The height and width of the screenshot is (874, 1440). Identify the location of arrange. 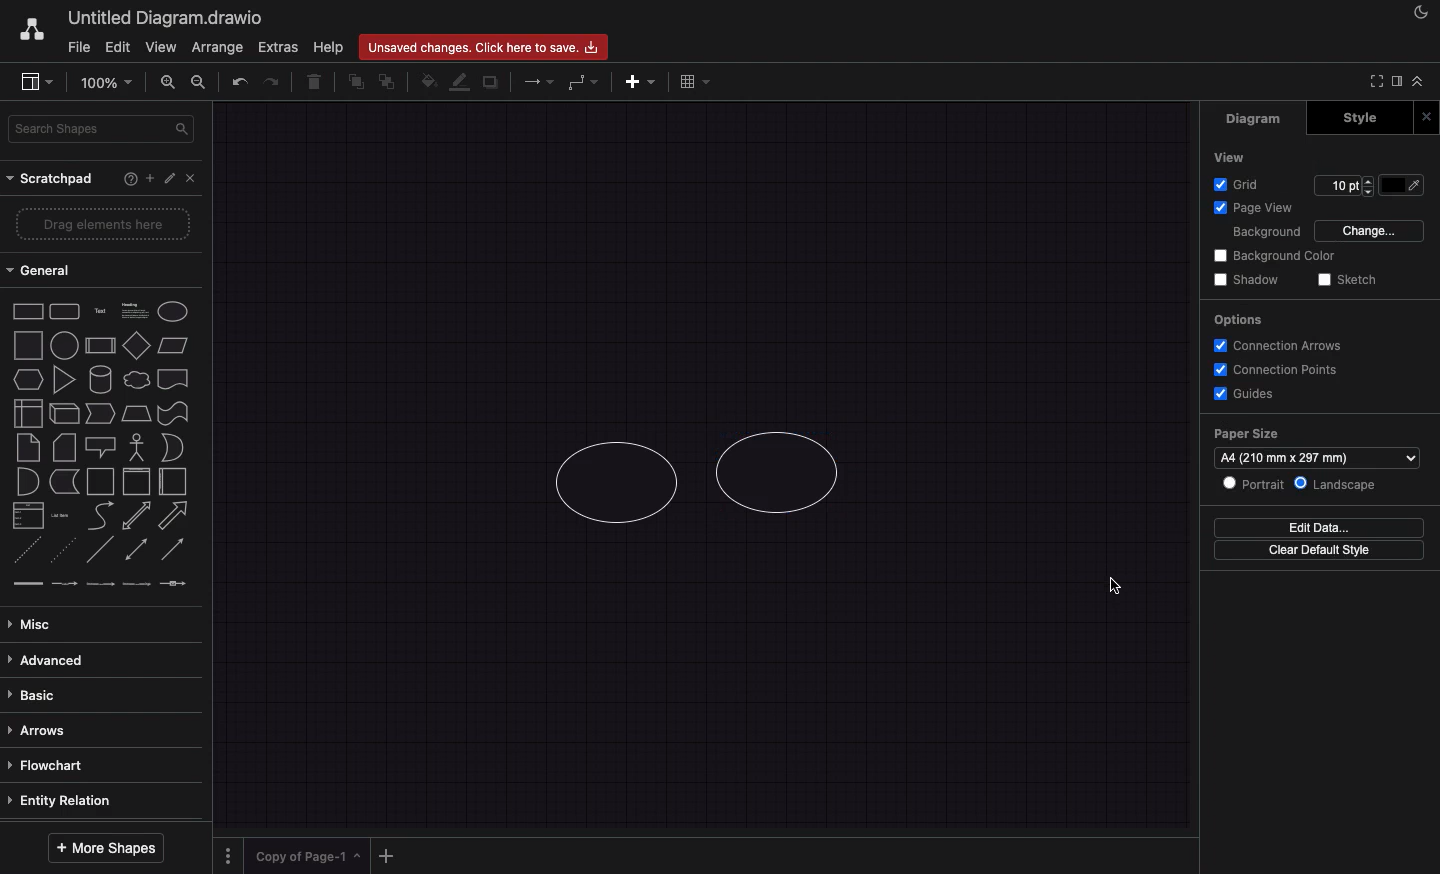
(218, 49).